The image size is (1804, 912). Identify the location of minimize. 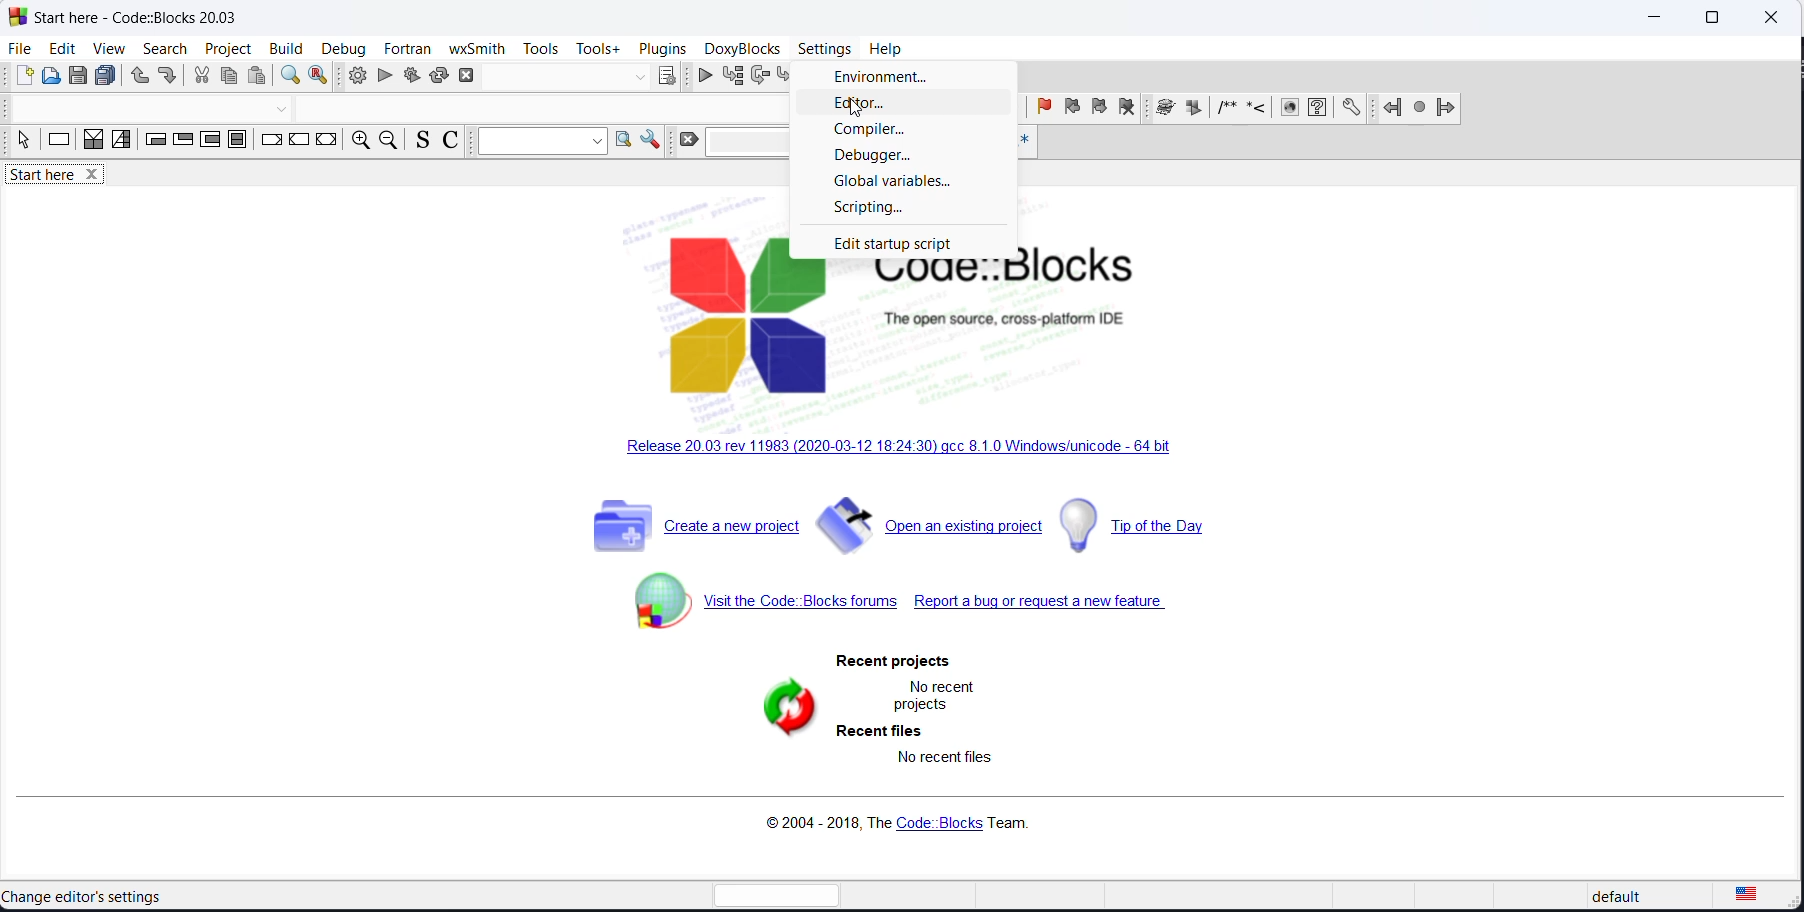
(1651, 20).